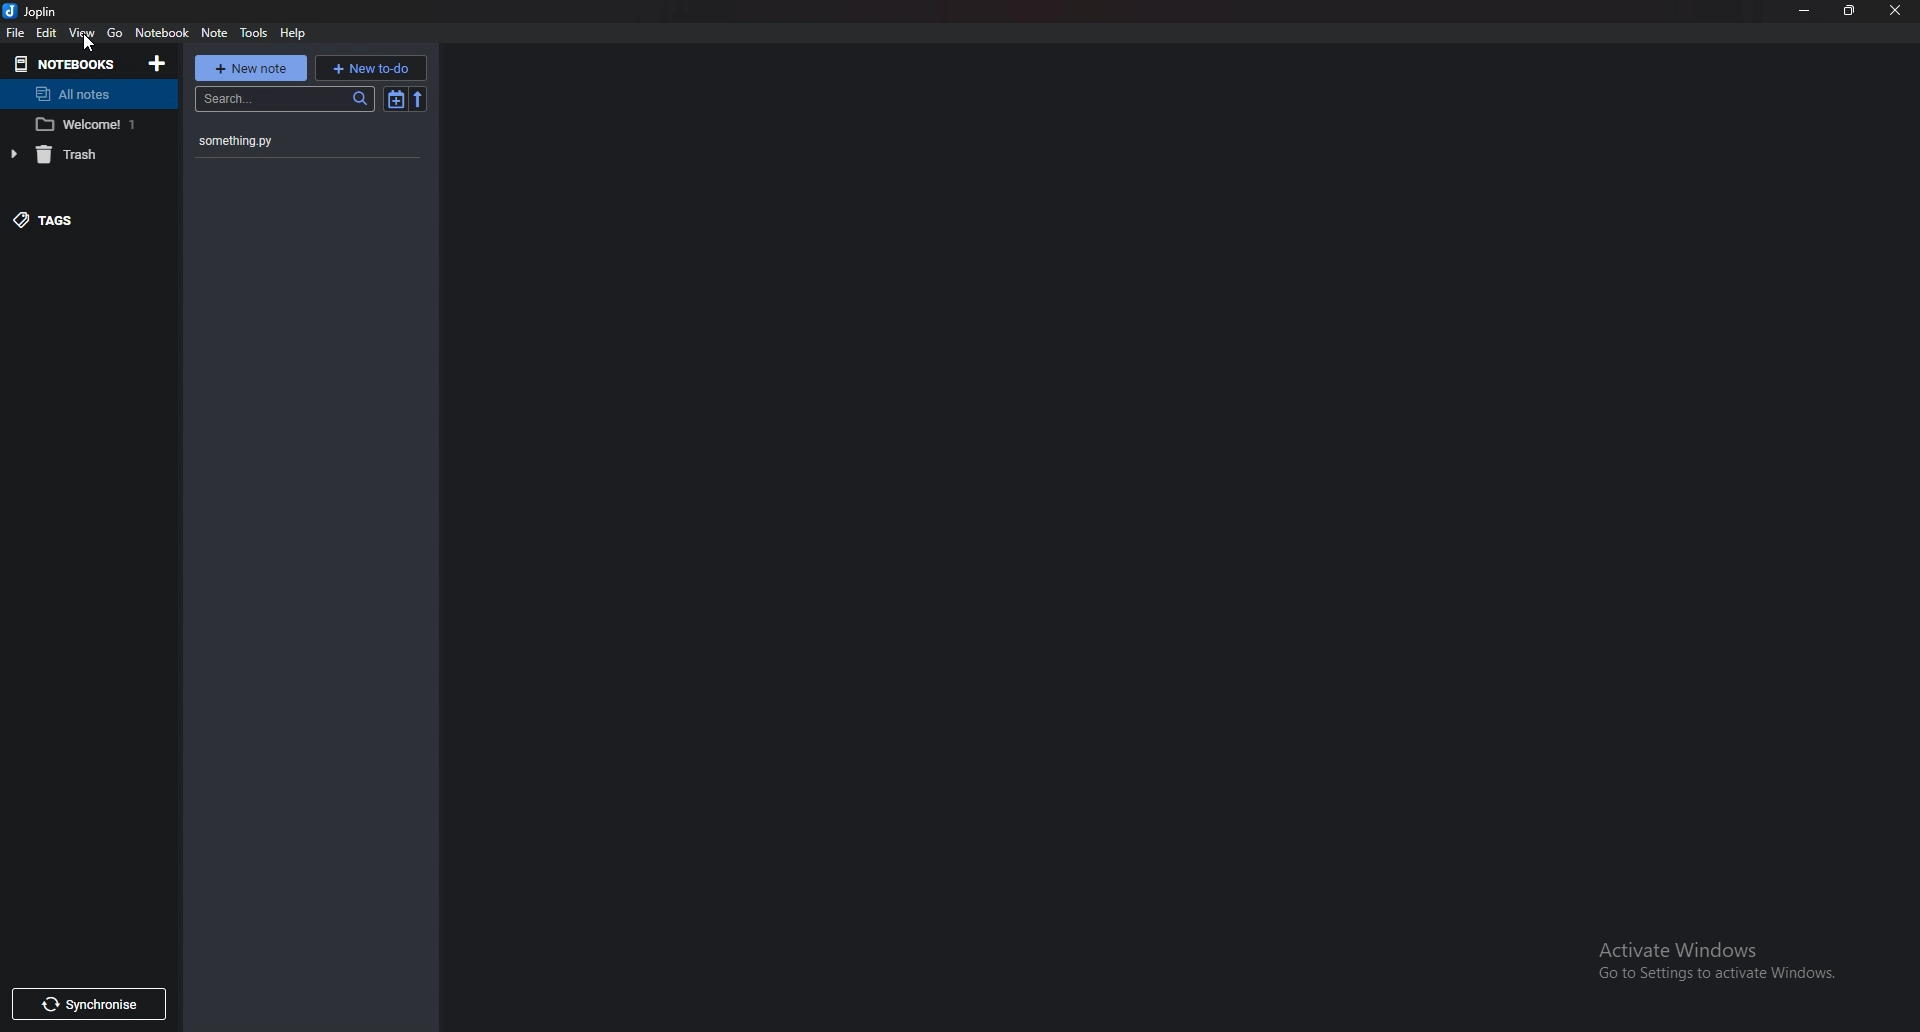  Describe the element at coordinates (1849, 9) in the screenshot. I see `Restore down` at that location.